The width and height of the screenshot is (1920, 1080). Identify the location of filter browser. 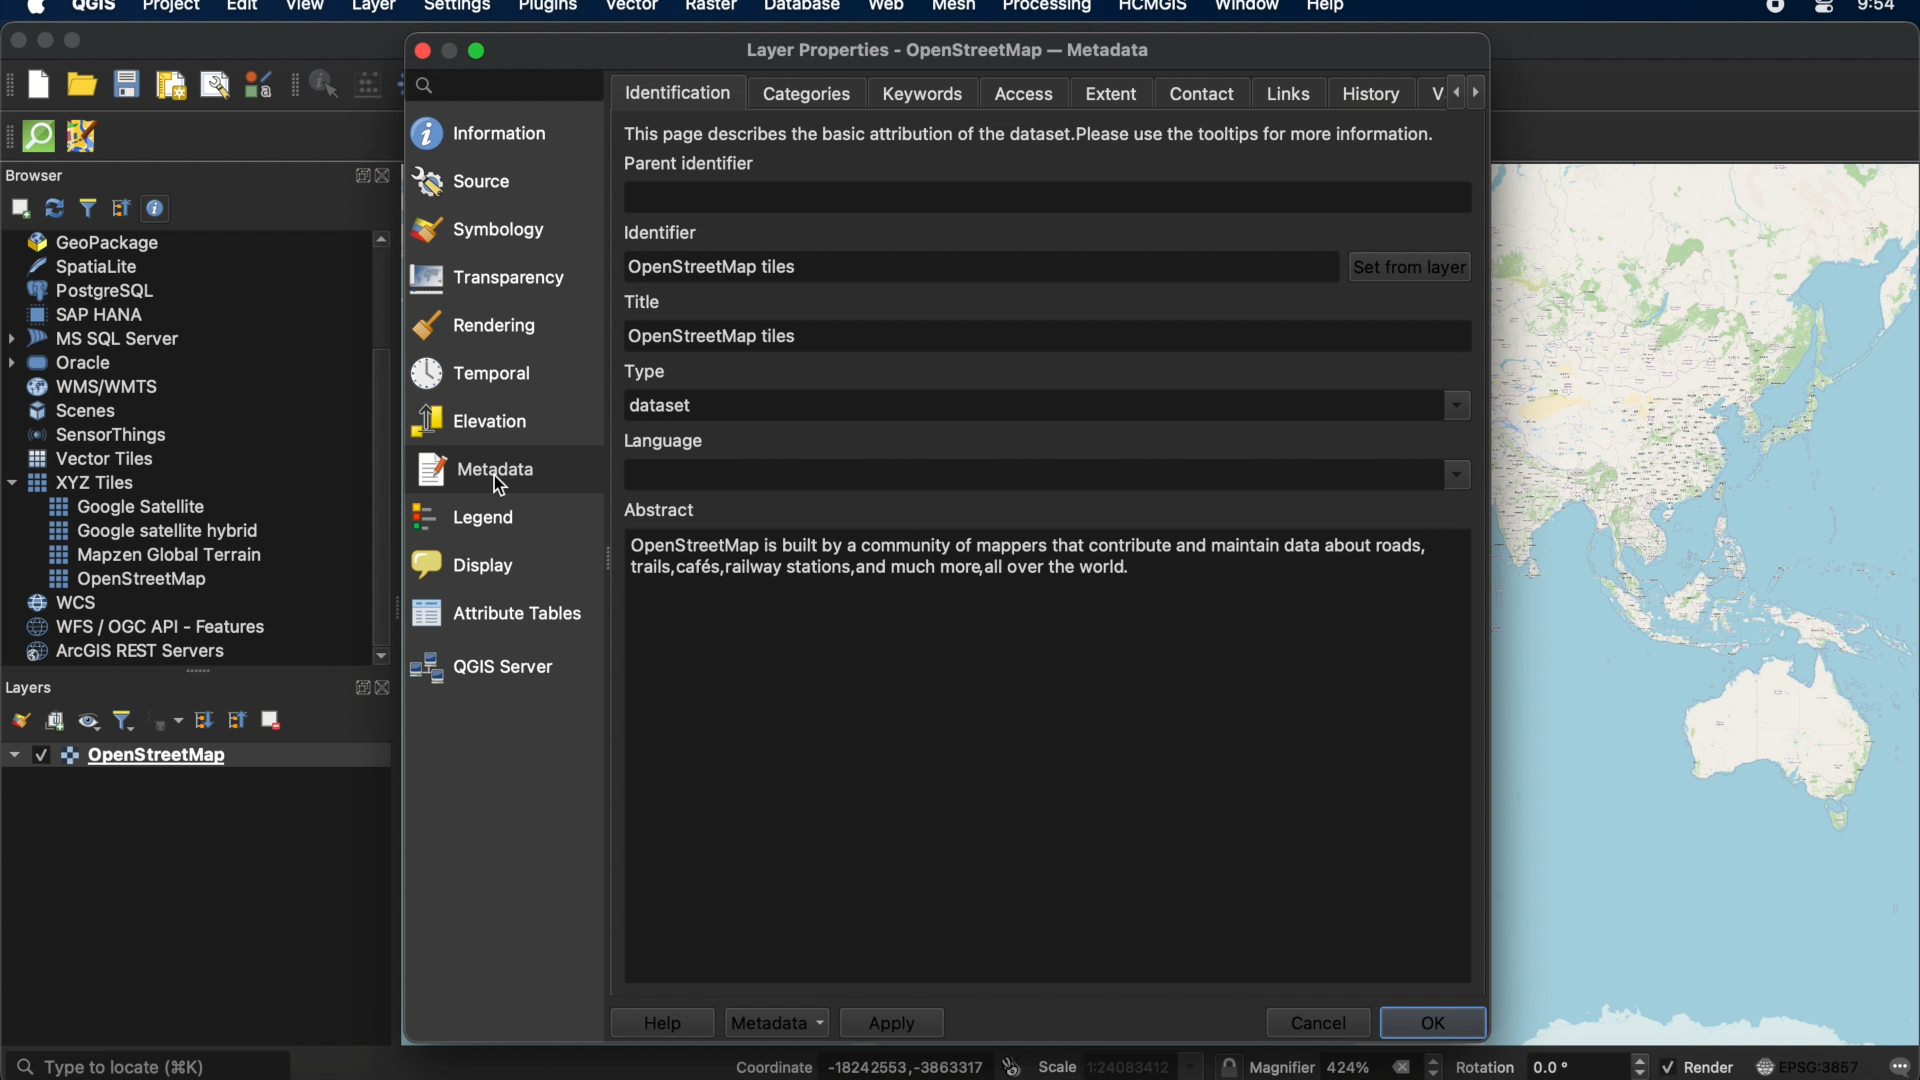
(87, 208).